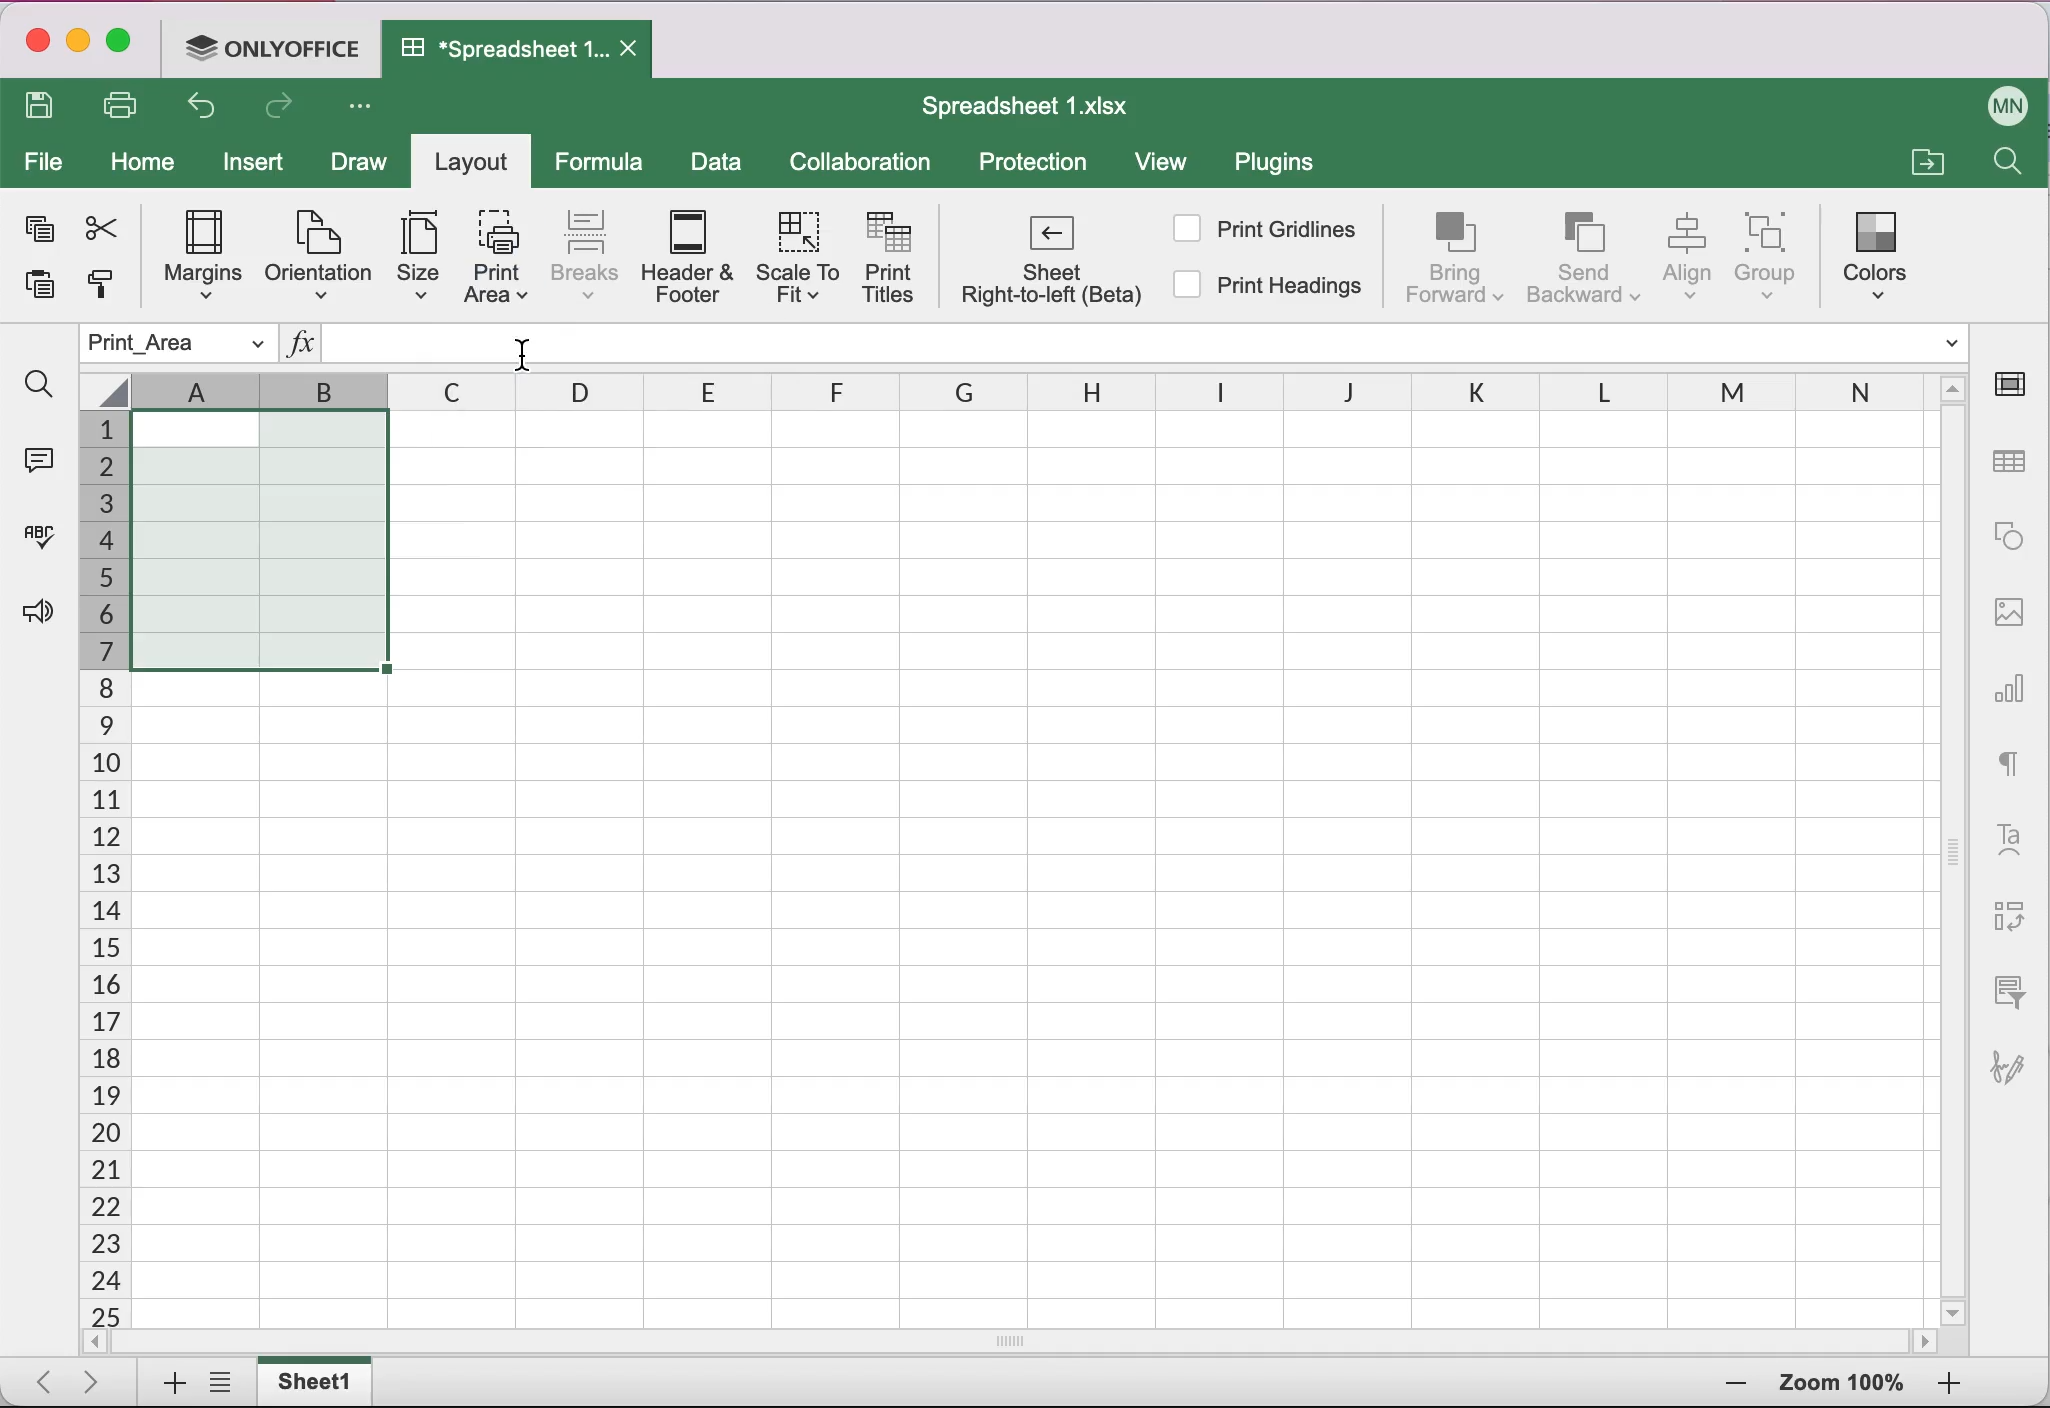  What do you see at coordinates (2010, 759) in the screenshot?
I see `text` at bounding box center [2010, 759].